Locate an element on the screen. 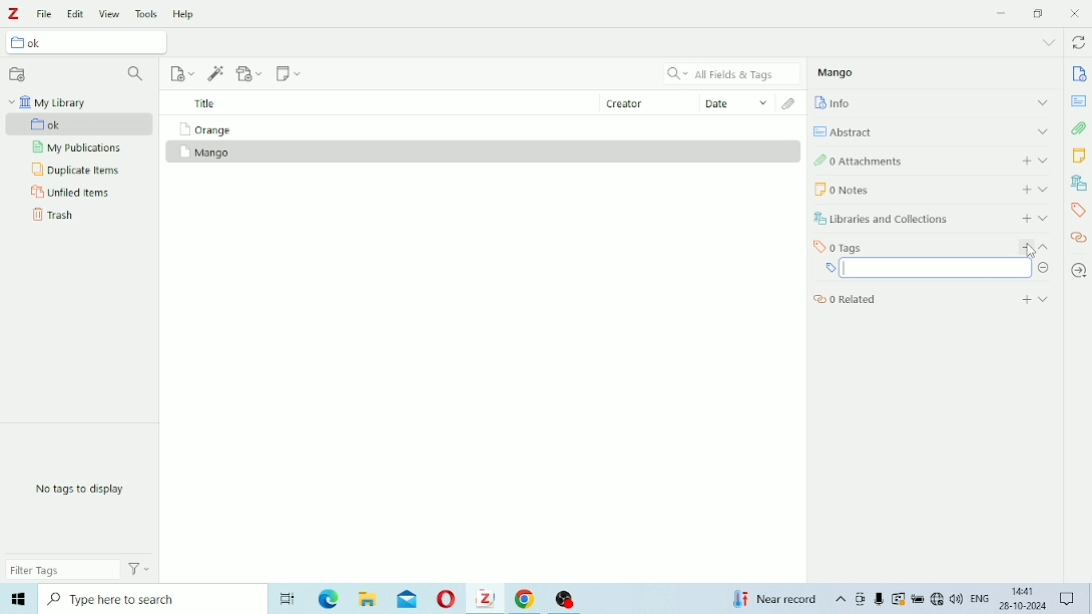  Abstract is located at coordinates (933, 129).